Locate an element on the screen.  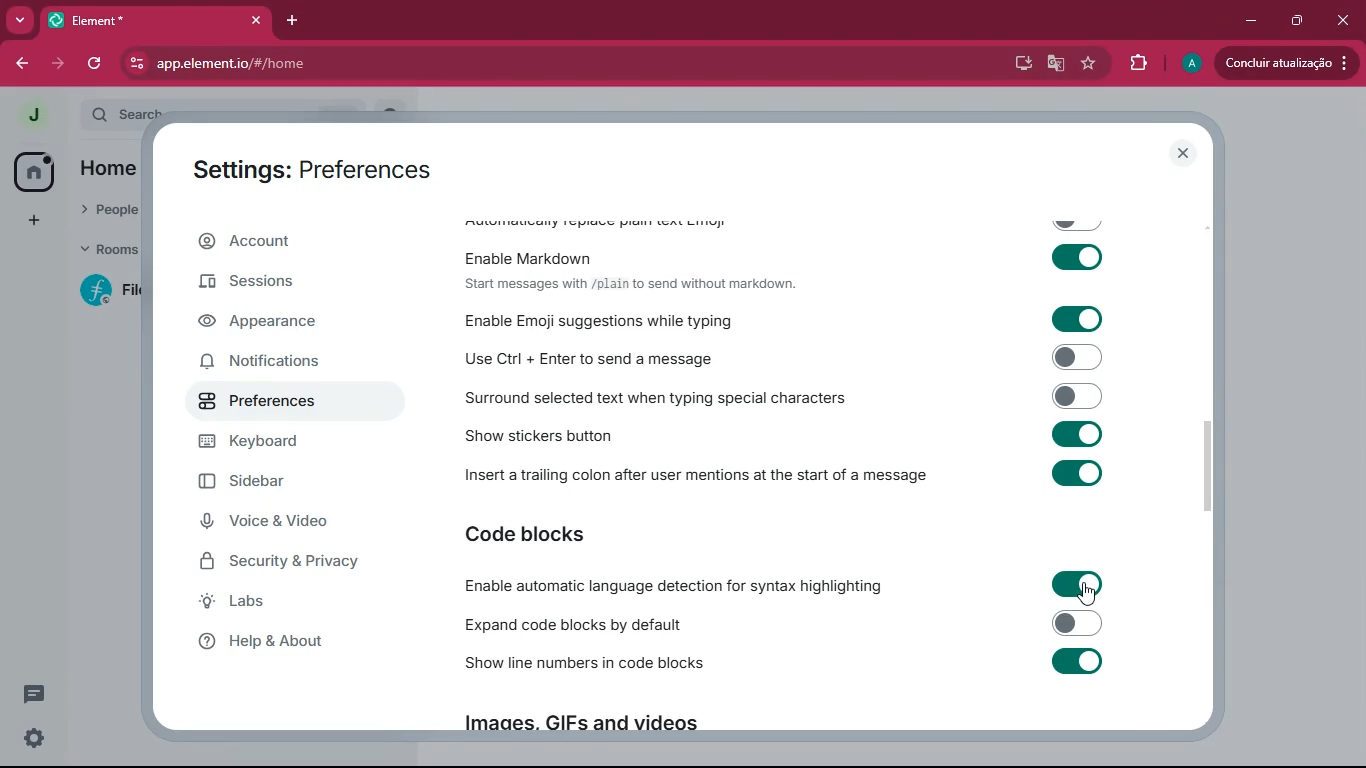
cursor is located at coordinates (1077, 586).